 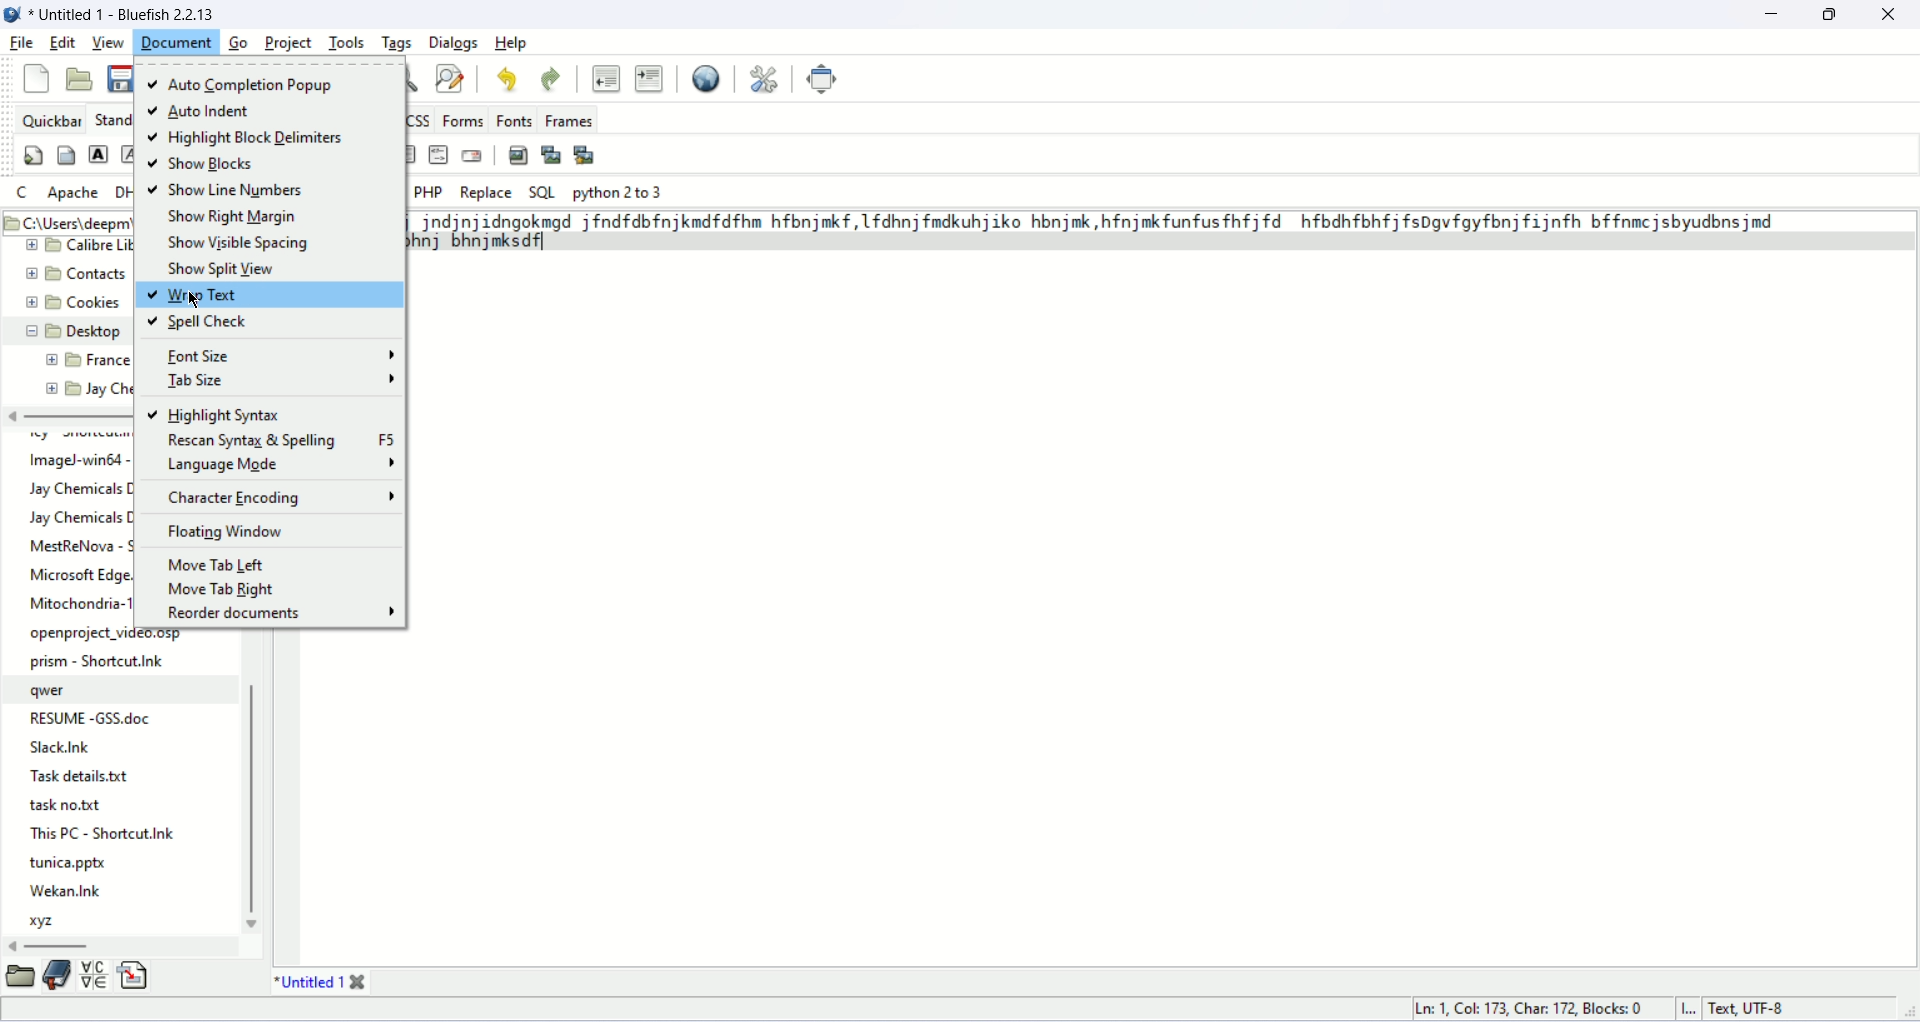 What do you see at coordinates (246, 138) in the screenshot?
I see `highlight block delimiters` at bounding box center [246, 138].